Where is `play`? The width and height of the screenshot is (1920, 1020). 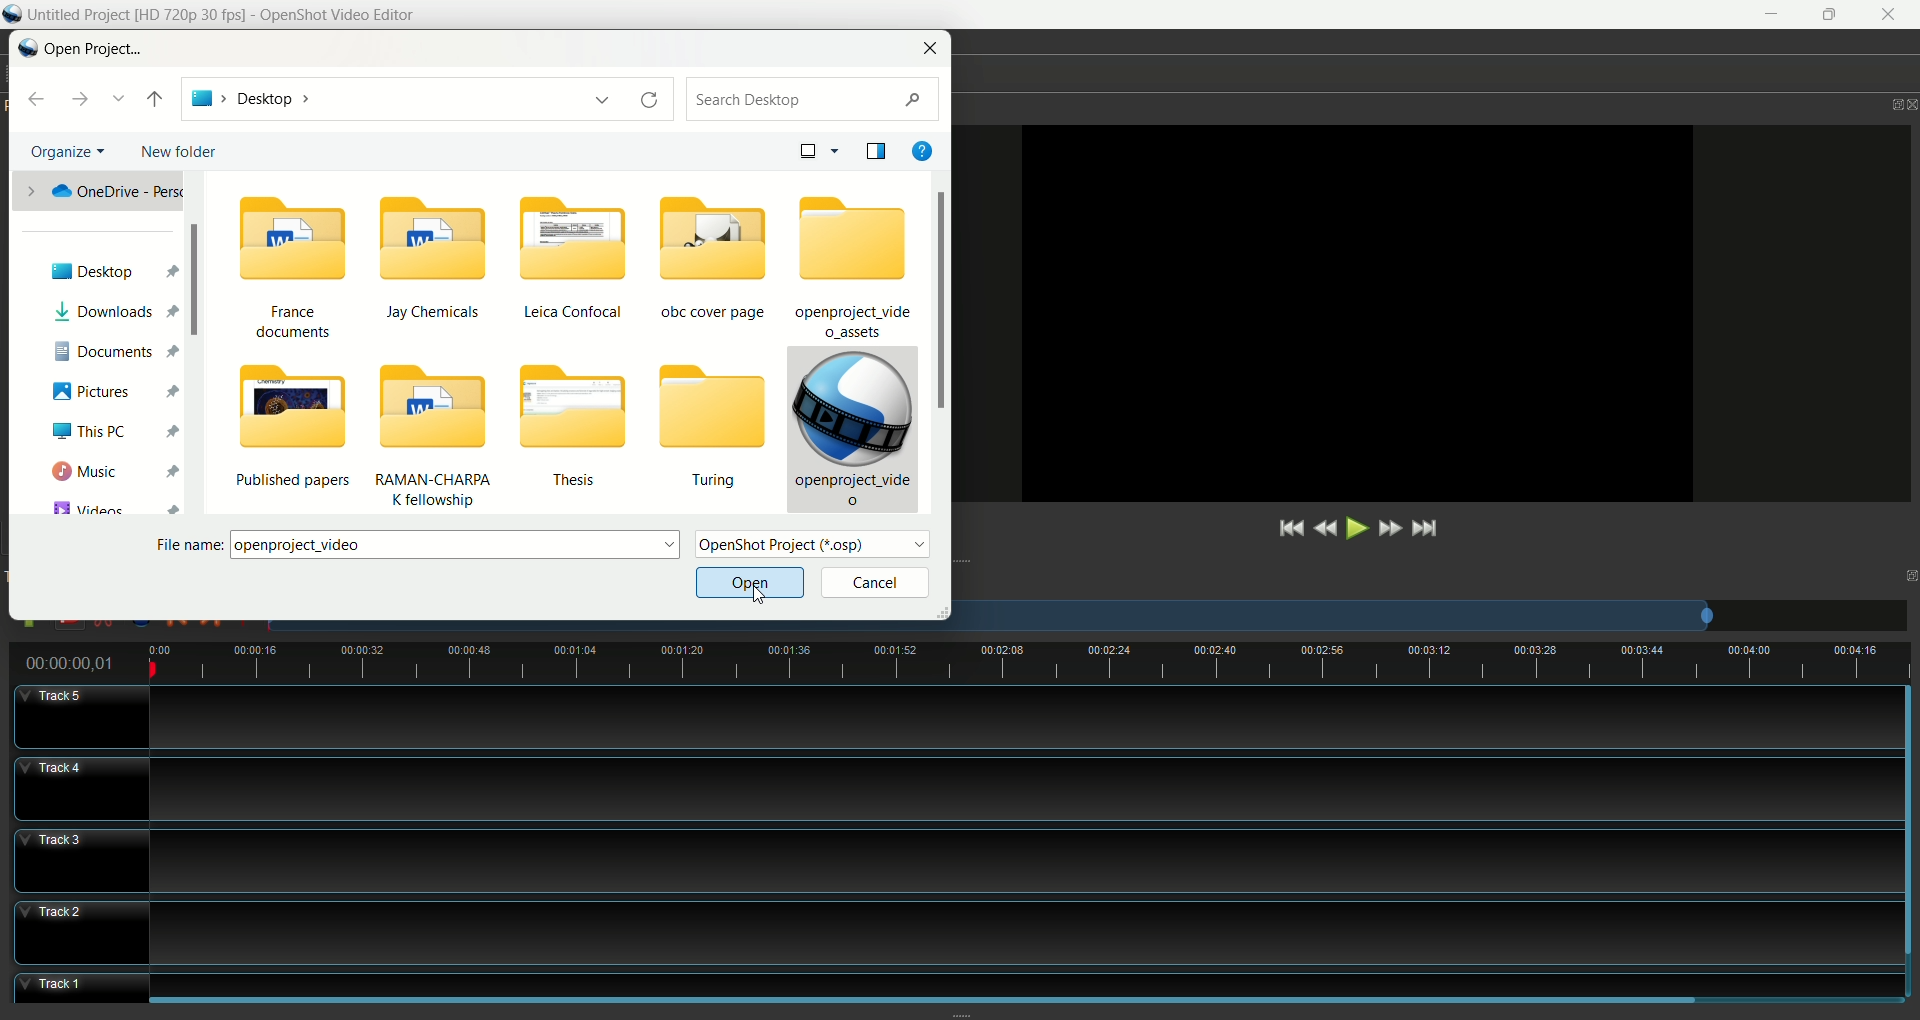 play is located at coordinates (1353, 530).